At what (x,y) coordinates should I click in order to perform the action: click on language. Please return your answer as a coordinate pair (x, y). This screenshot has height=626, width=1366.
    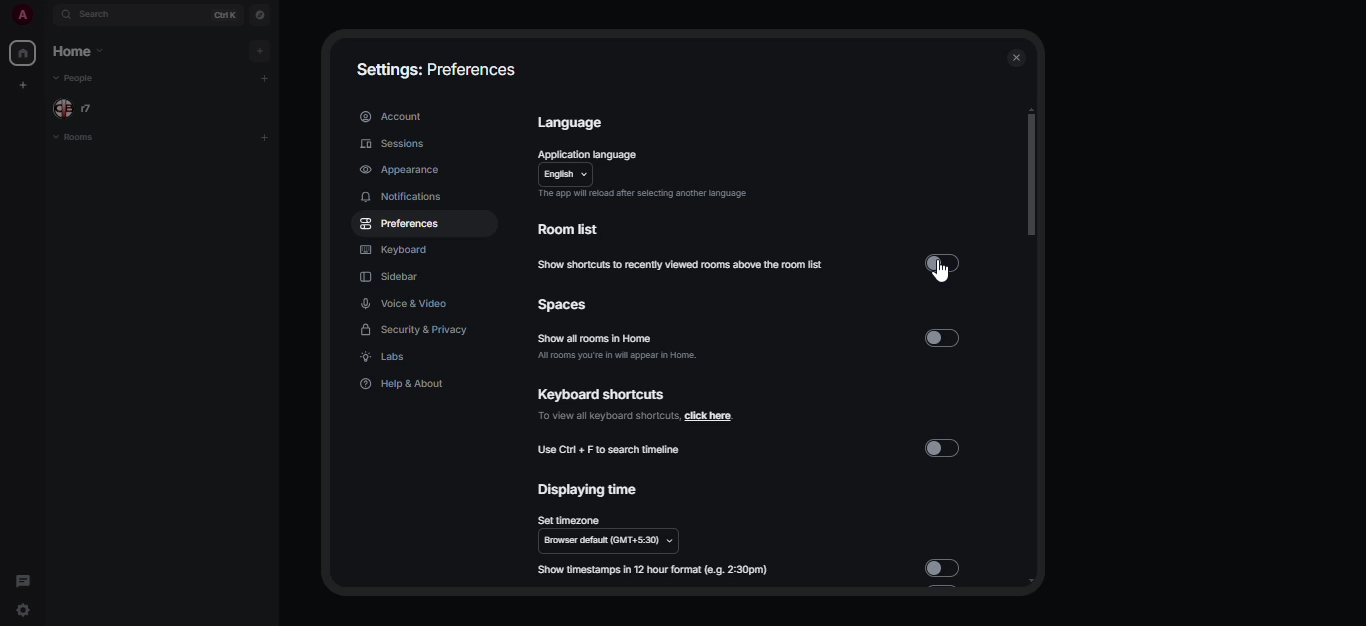
    Looking at the image, I should click on (571, 121).